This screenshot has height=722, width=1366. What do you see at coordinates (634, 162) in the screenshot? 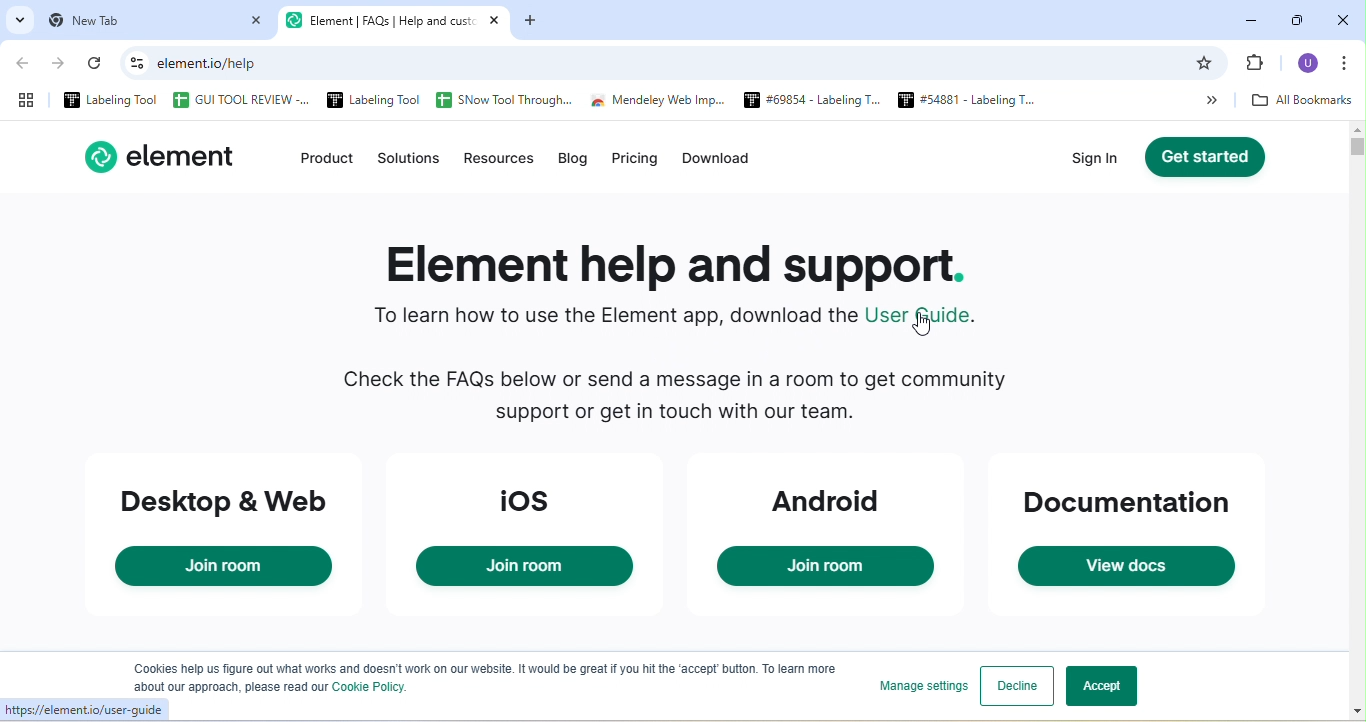
I see `pricing` at bounding box center [634, 162].